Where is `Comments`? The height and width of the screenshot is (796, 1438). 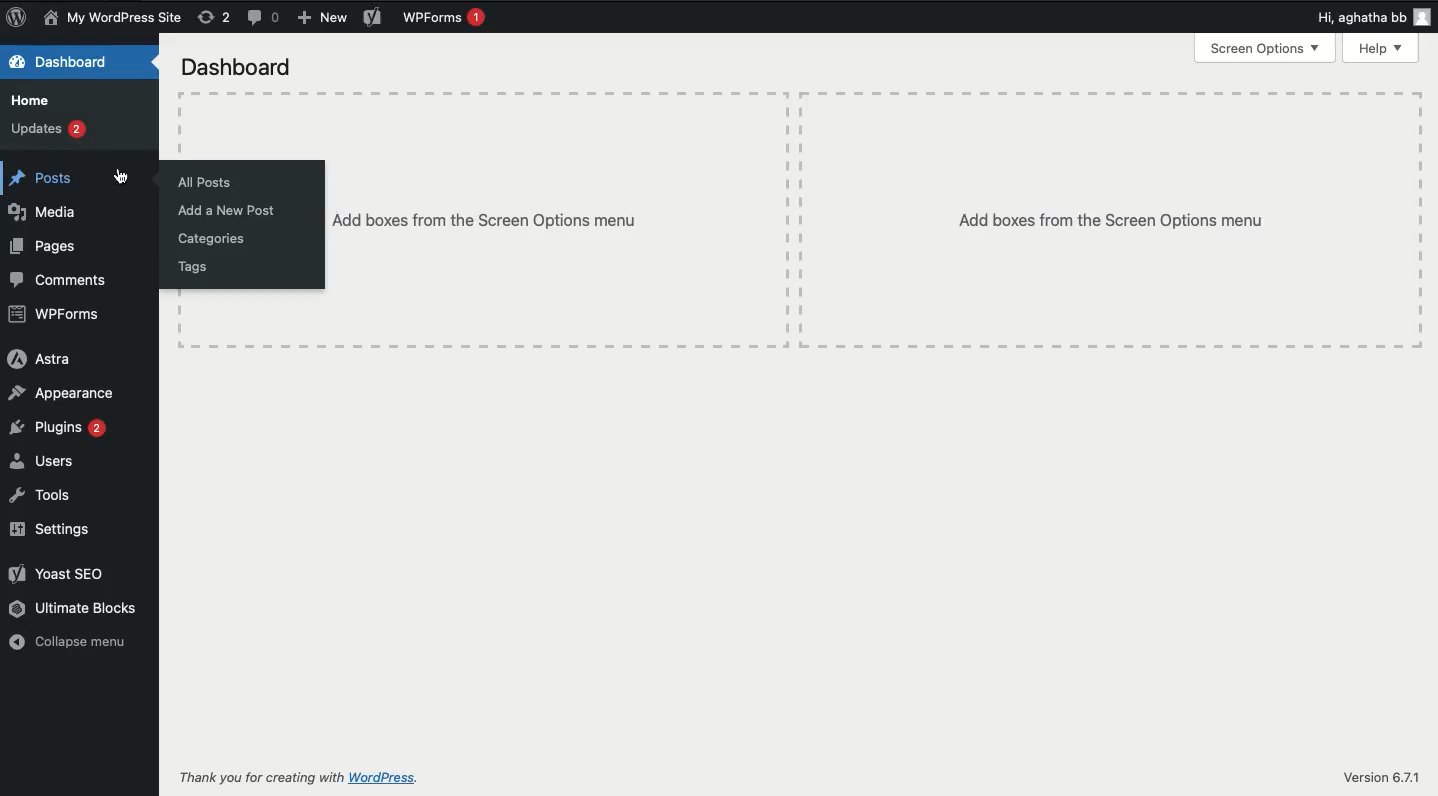
Comments is located at coordinates (264, 18).